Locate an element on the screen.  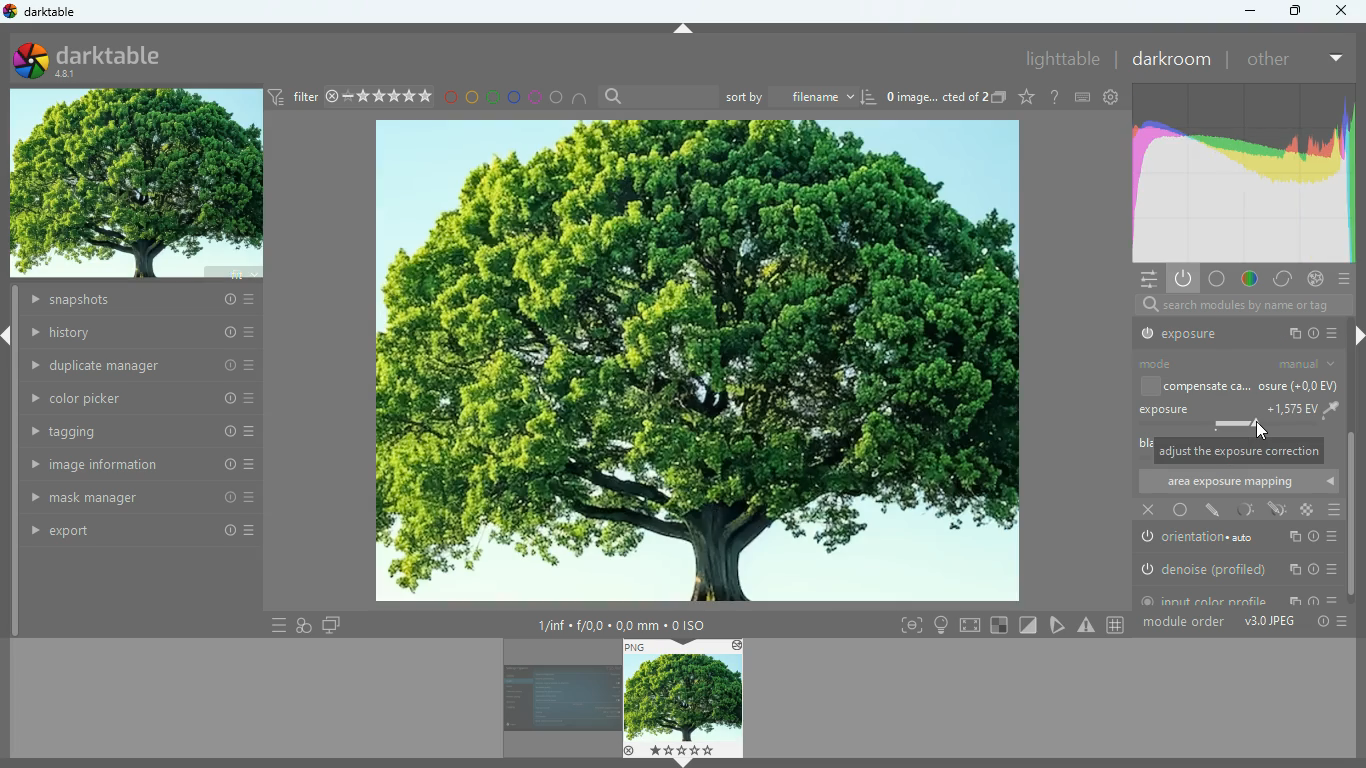
image information is located at coordinates (131, 467).